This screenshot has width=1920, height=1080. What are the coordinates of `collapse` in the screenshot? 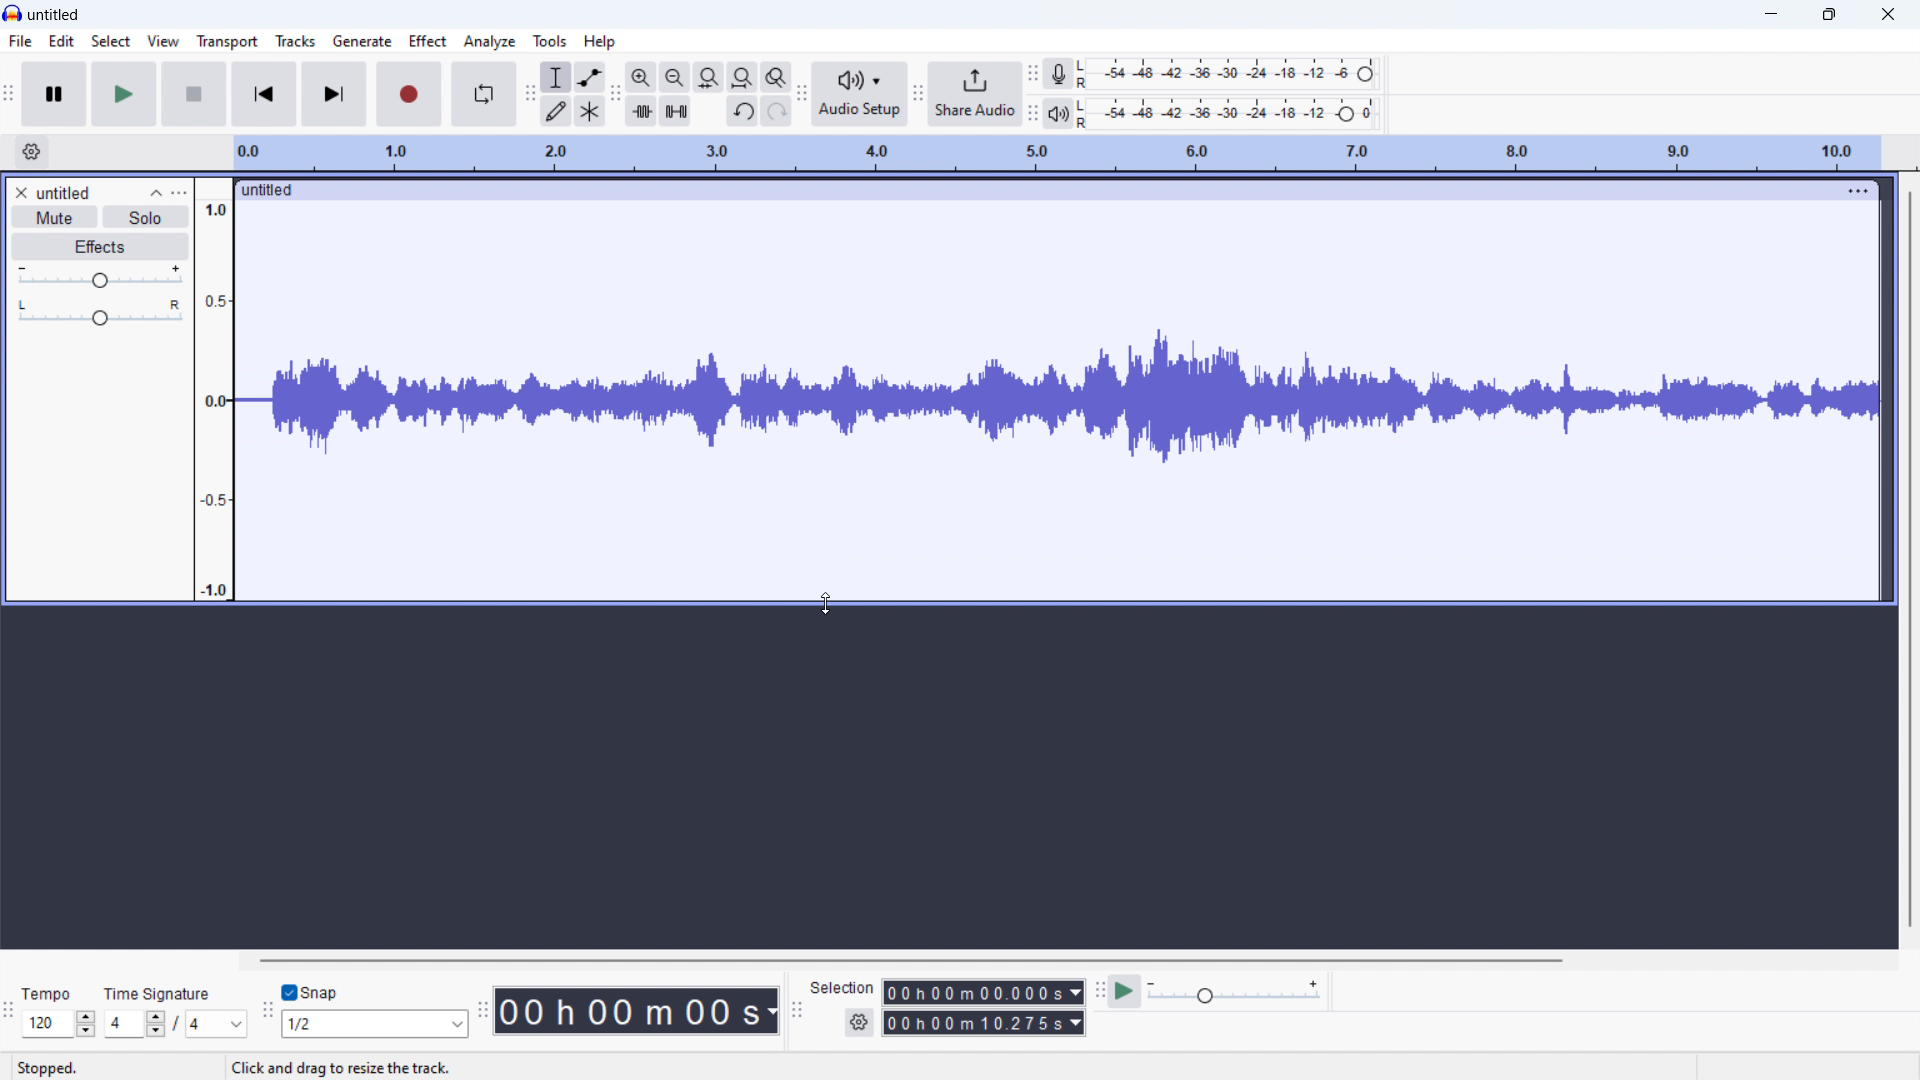 It's located at (161, 191).